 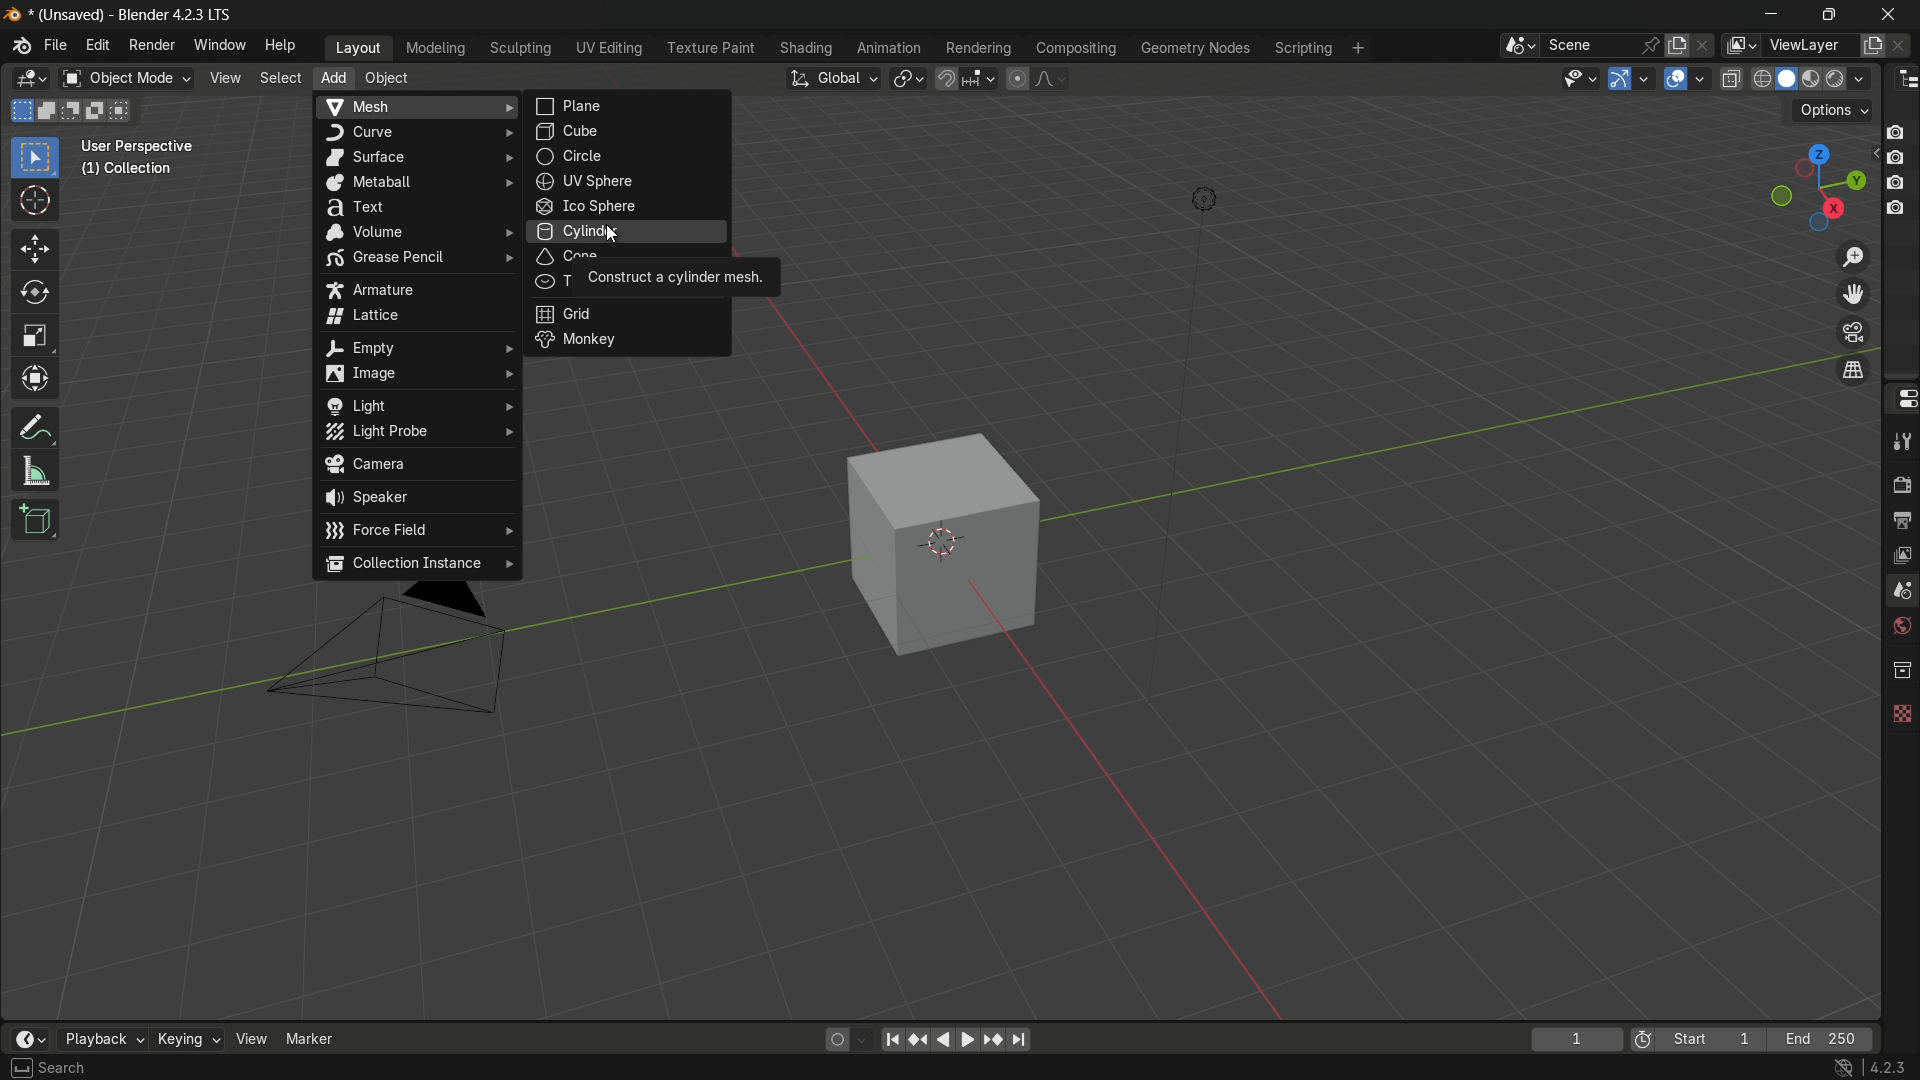 I want to click on cone, so click(x=554, y=258).